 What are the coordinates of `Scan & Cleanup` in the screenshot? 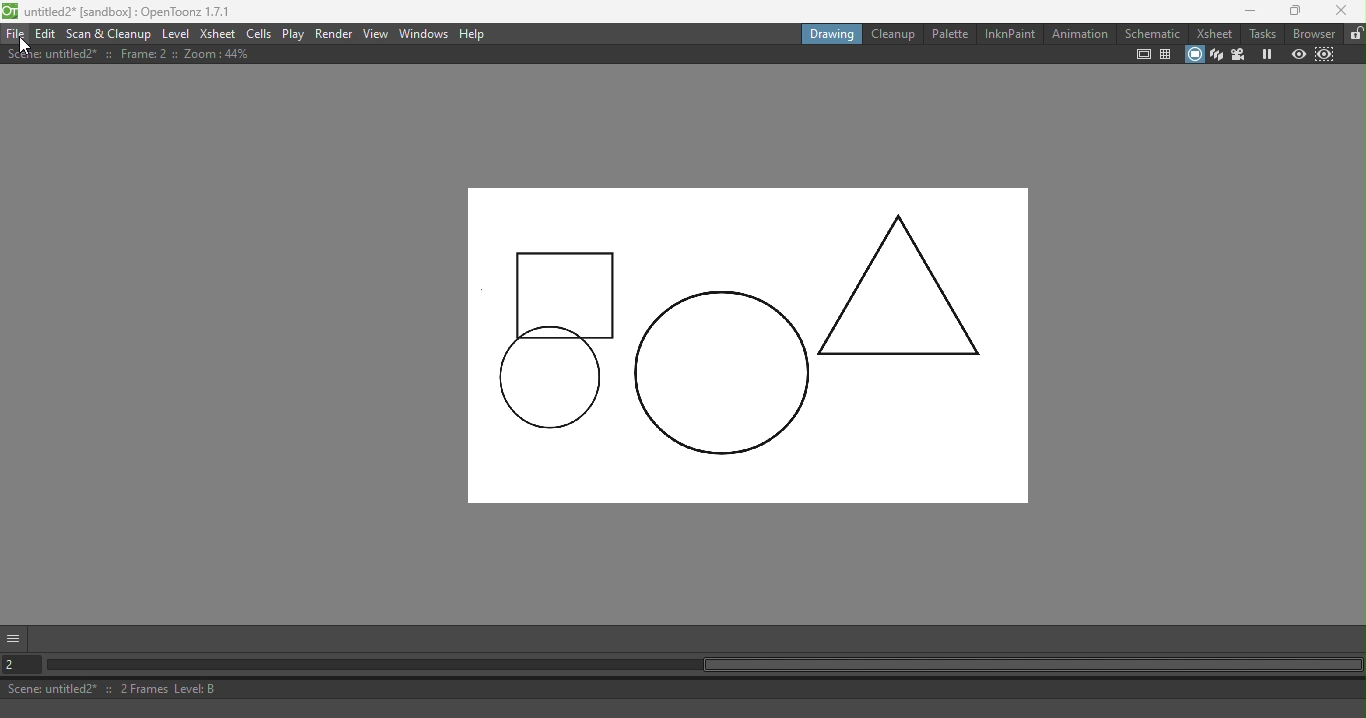 It's located at (110, 34).